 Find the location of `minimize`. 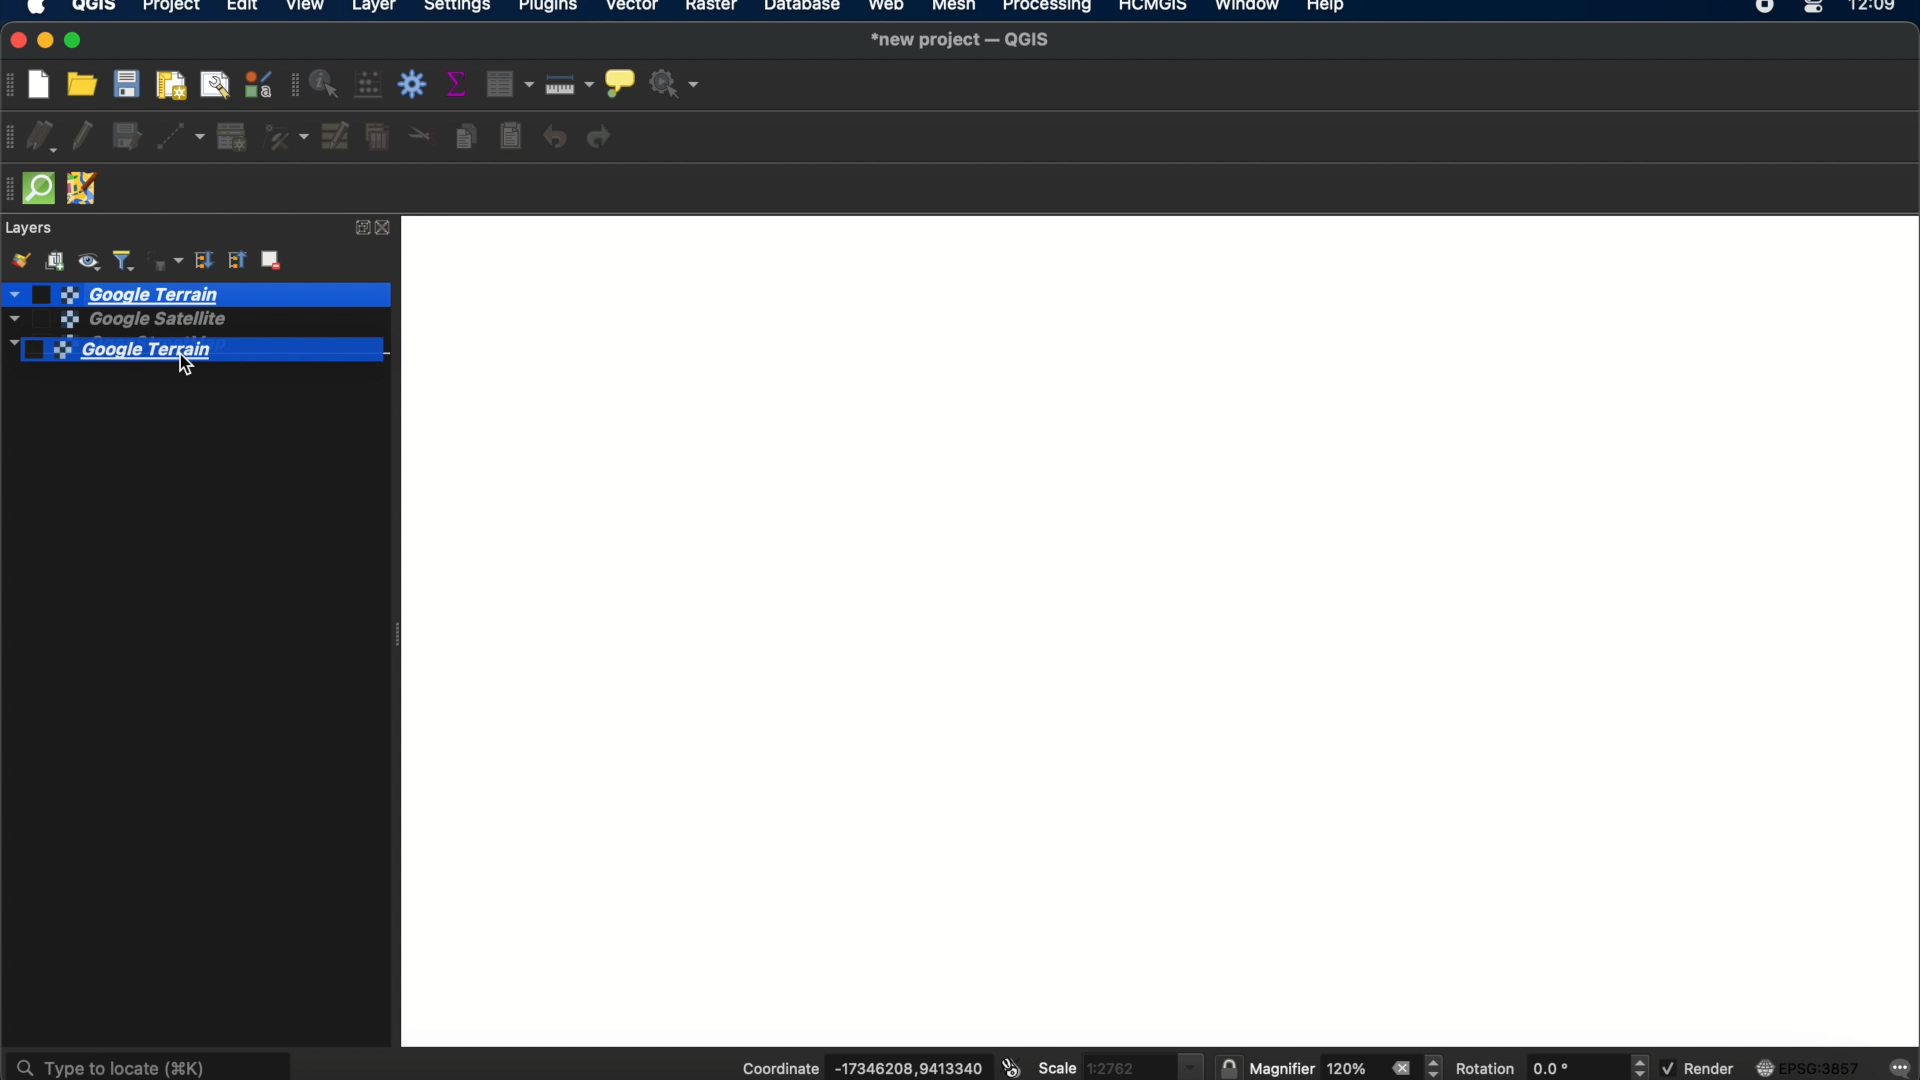

minimize is located at coordinates (47, 41).